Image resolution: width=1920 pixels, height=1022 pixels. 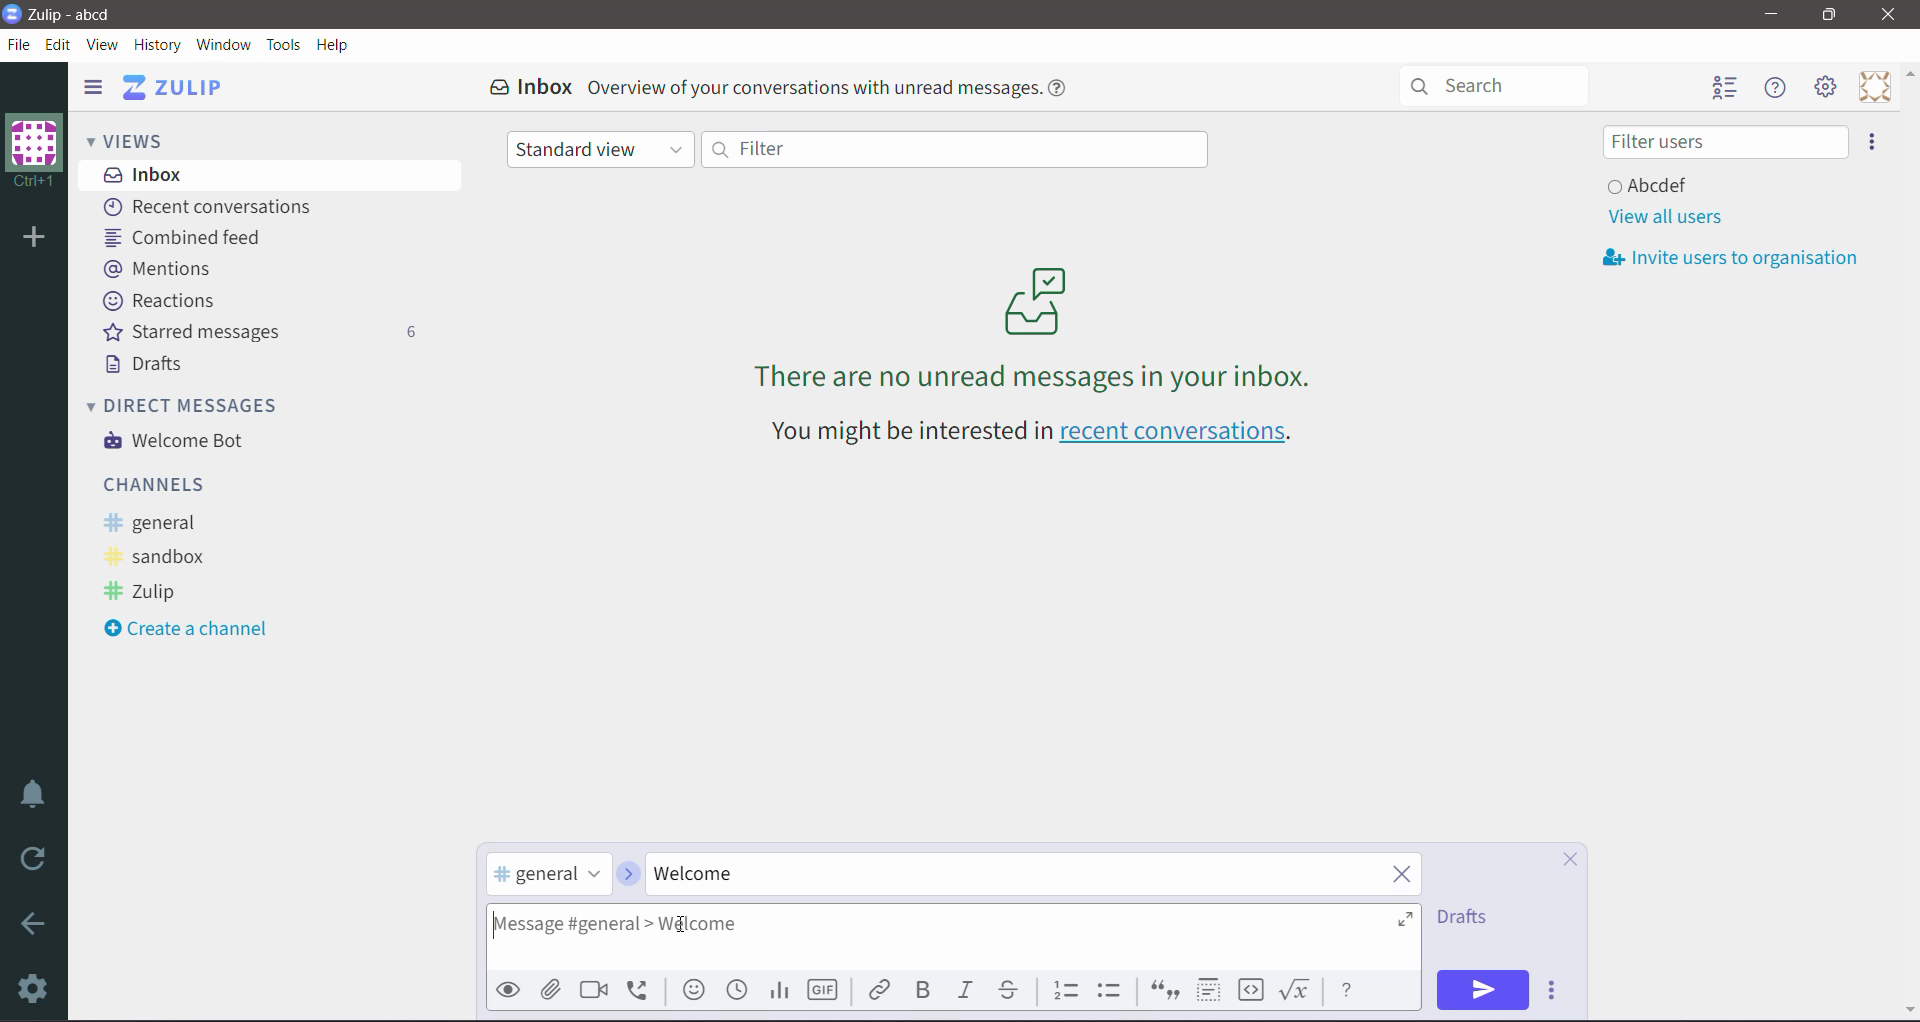 What do you see at coordinates (179, 442) in the screenshot?
I see `Welcome Bot` at bounding box center [179, 442].